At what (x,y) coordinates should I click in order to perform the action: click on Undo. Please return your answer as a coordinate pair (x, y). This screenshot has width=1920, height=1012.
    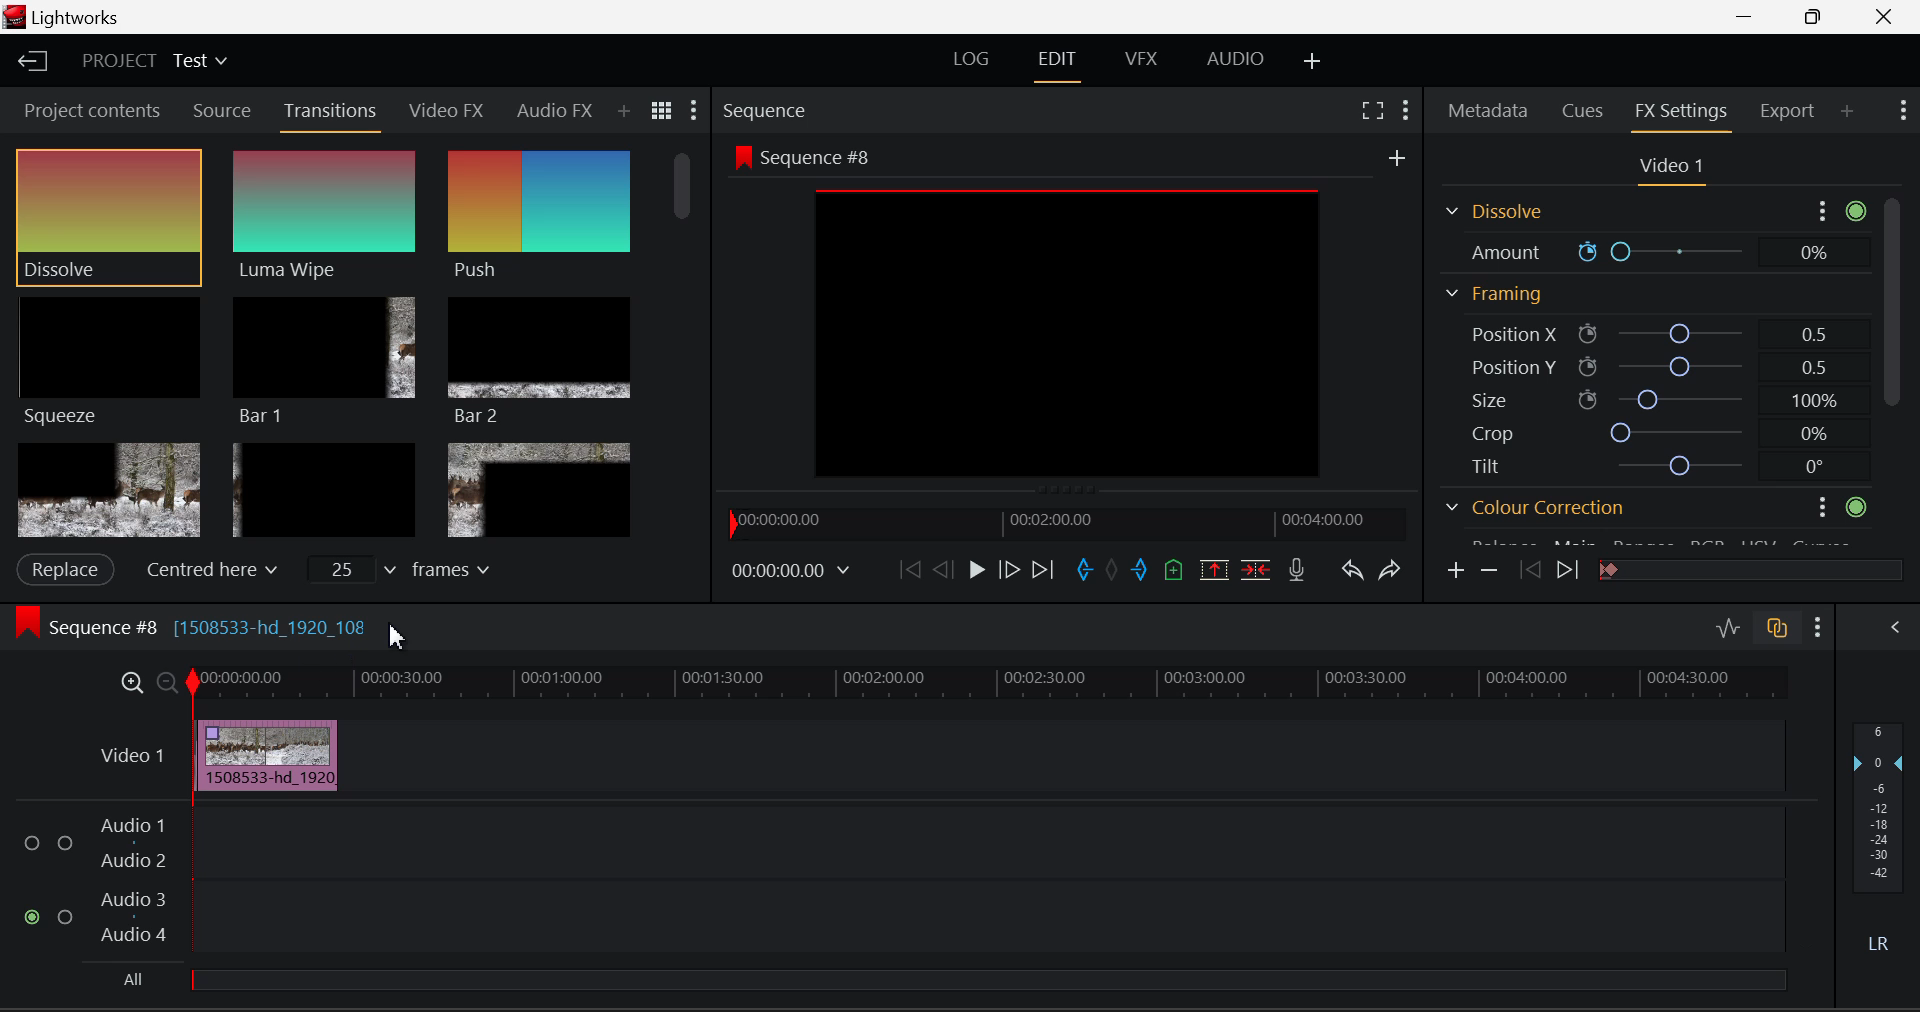
    Looking at the image, I should click on (1354, 572).